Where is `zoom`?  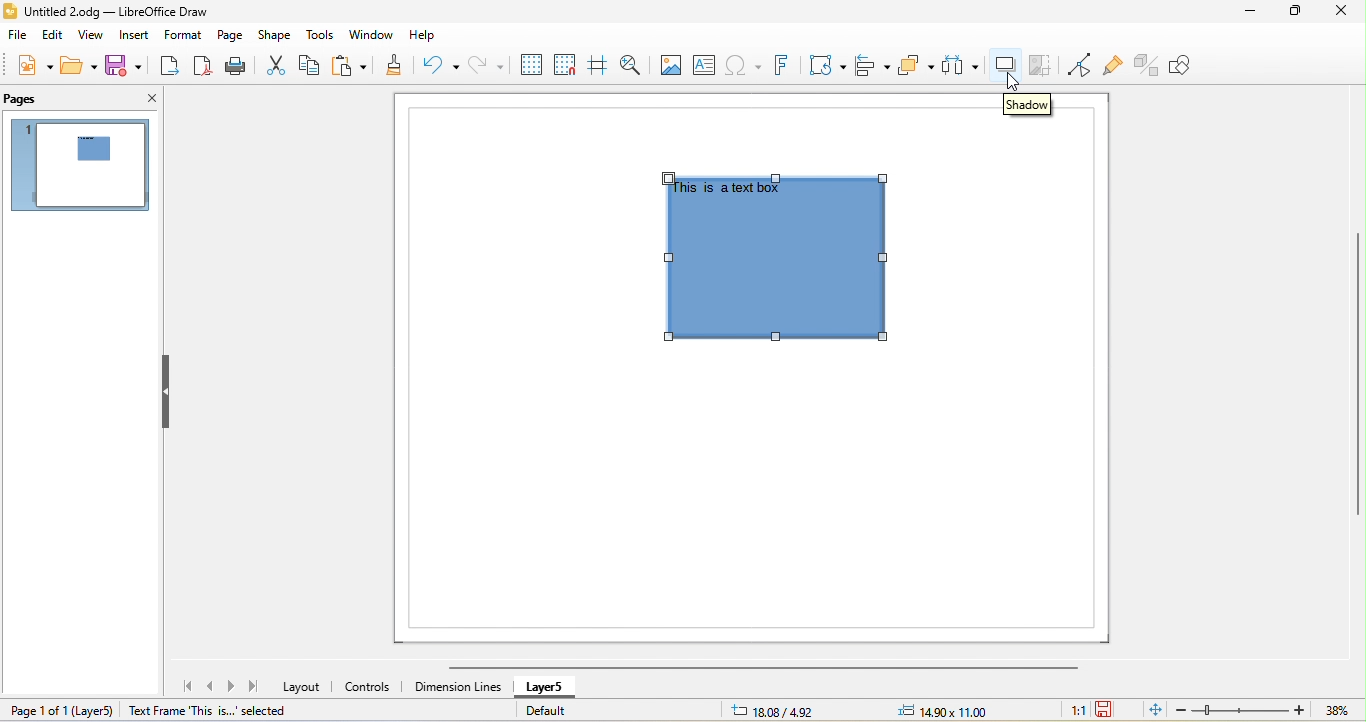 zoom is located at coordinates (1240, 710).